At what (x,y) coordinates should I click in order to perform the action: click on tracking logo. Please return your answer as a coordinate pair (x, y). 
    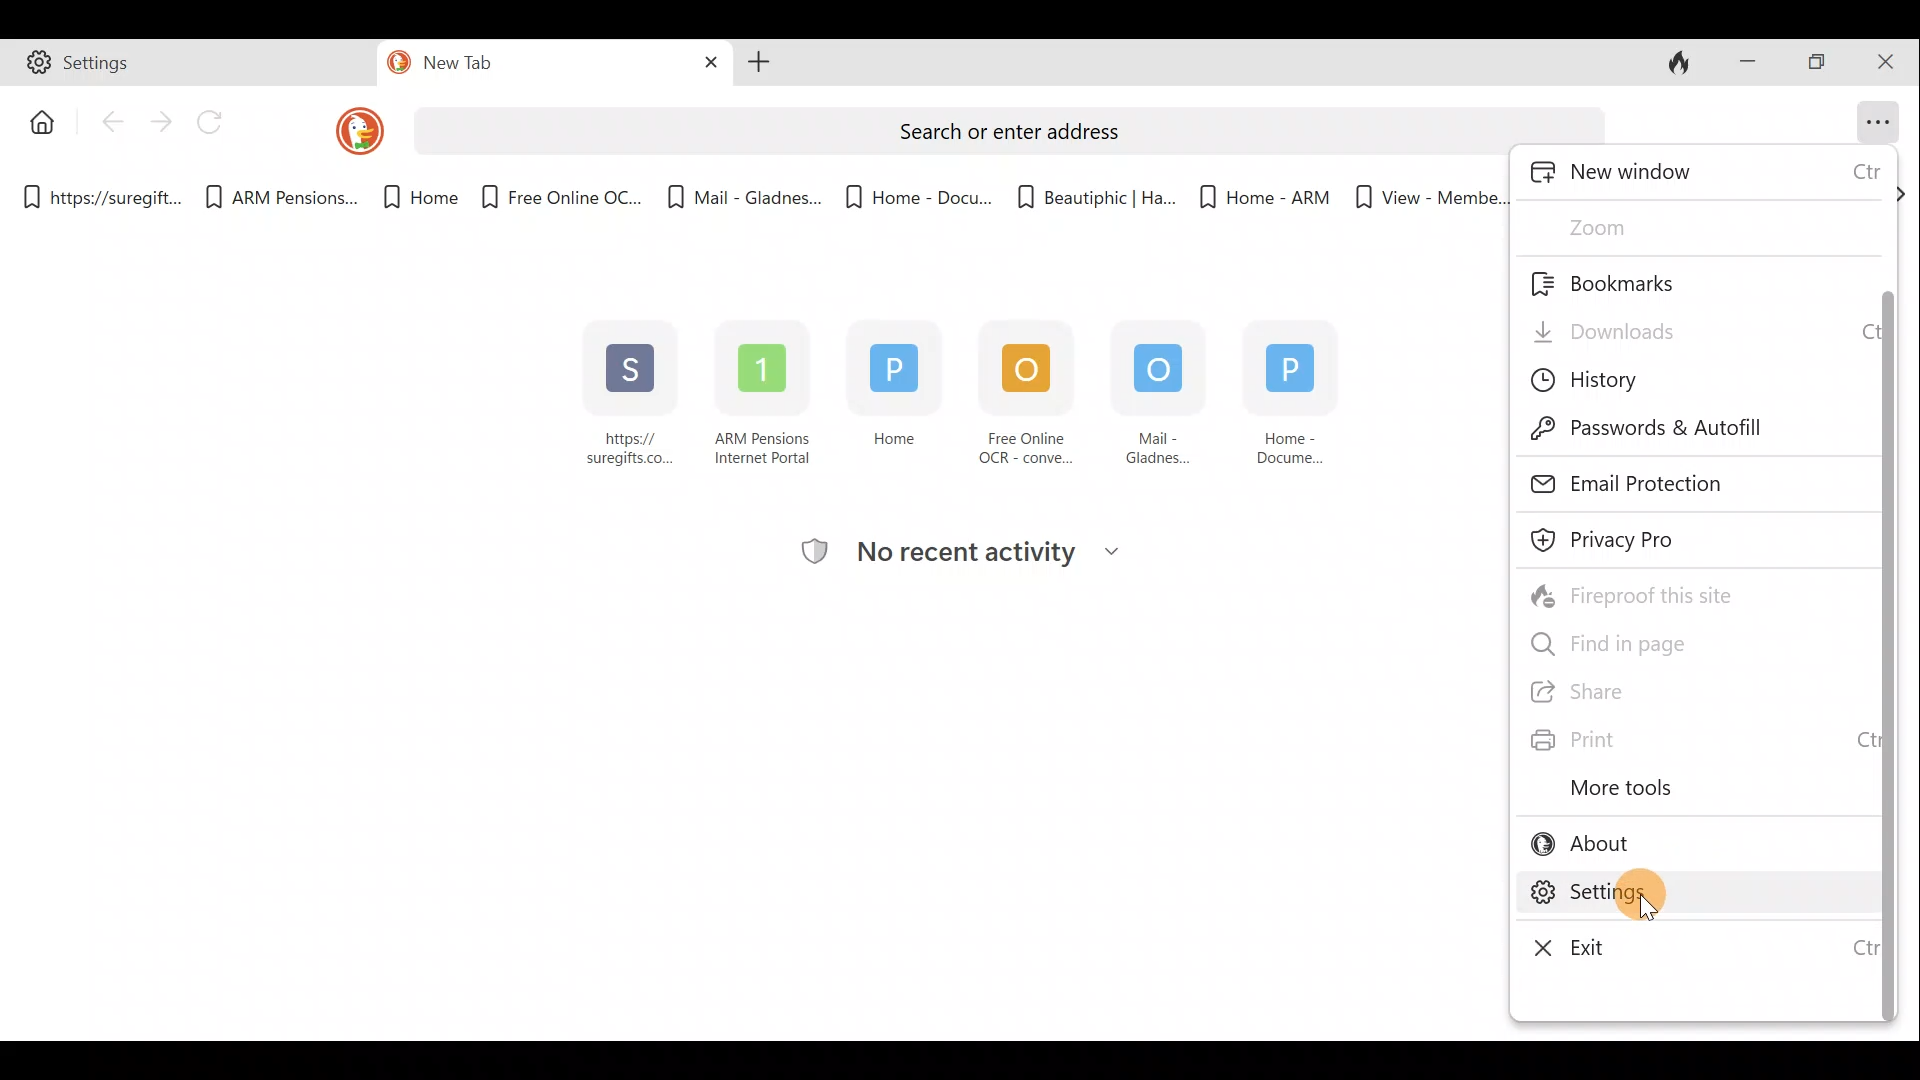
    Looking at the image, I should click on (814, 554).